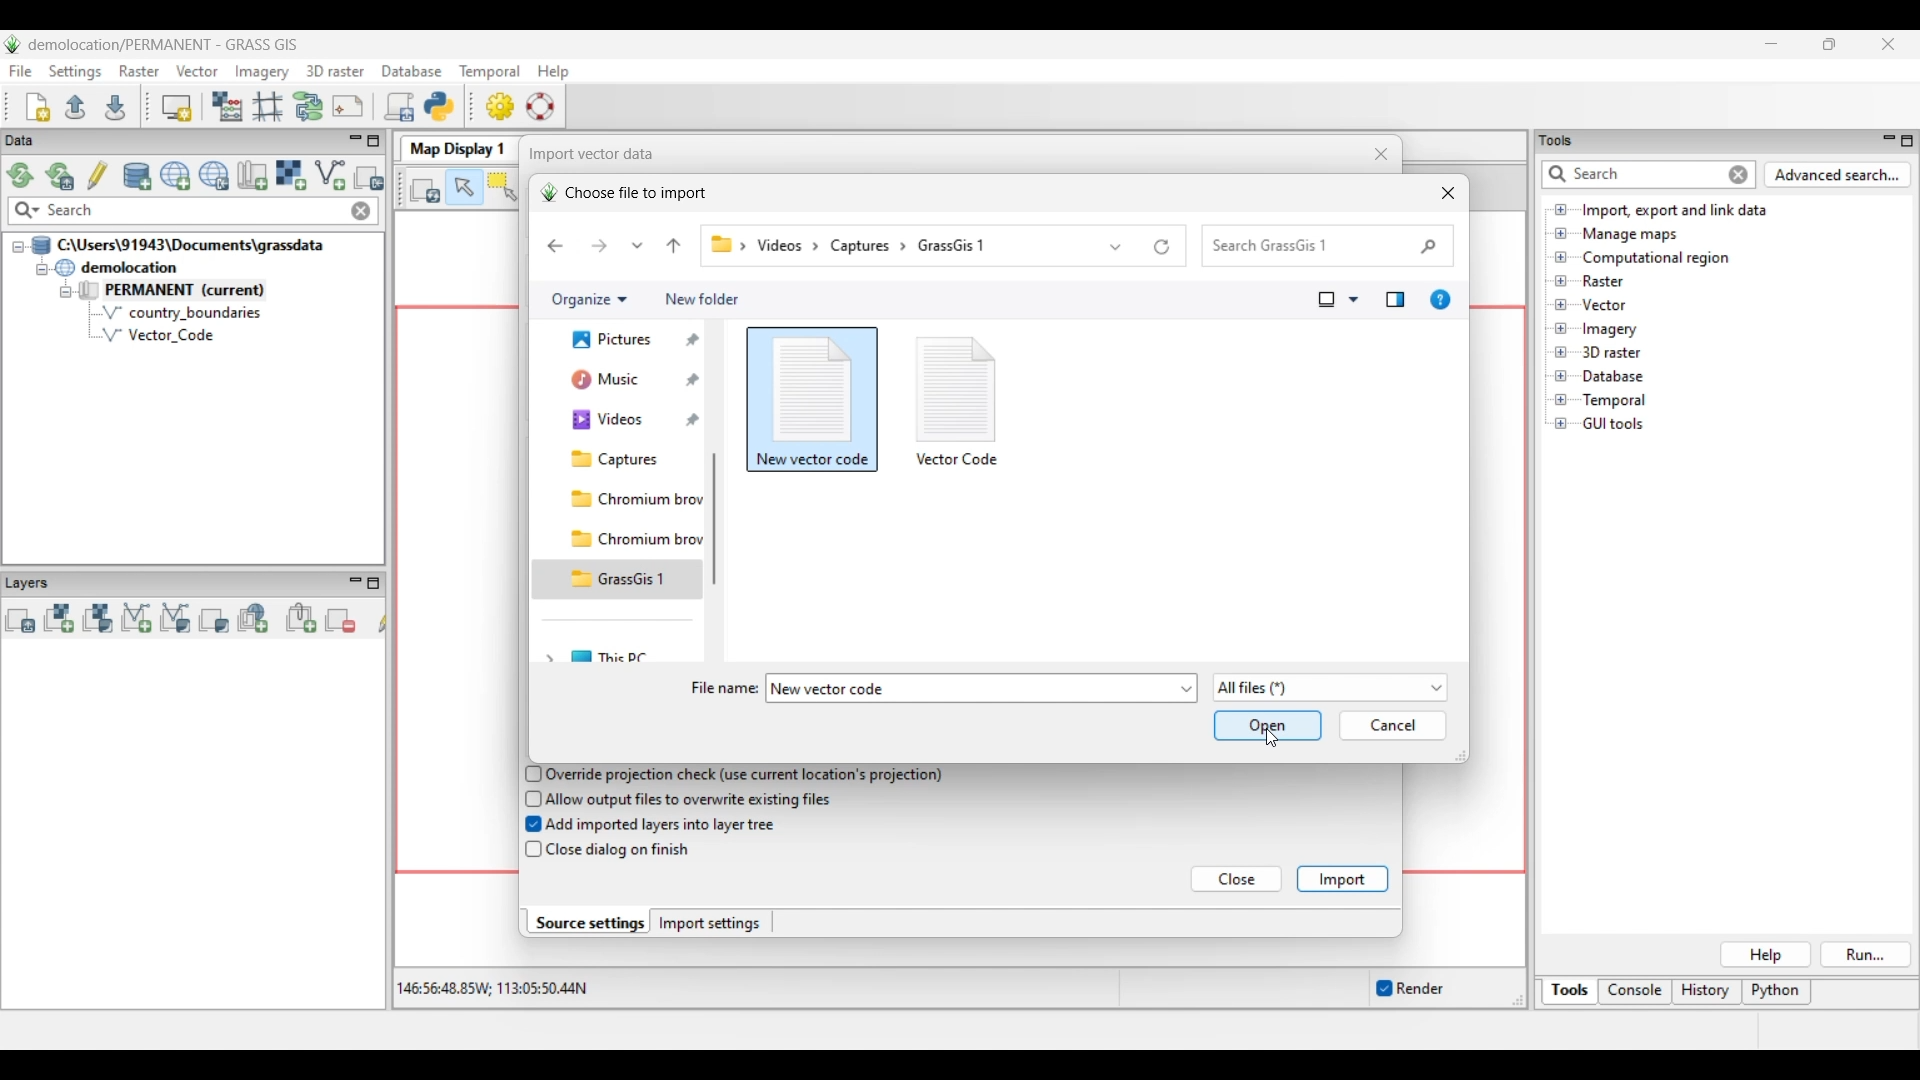 The width and height of the screenshot is (1920, 1080). Describe the element at coordinates (195, 211) in the screenshot. I see `Type in map for quick search` at that location.